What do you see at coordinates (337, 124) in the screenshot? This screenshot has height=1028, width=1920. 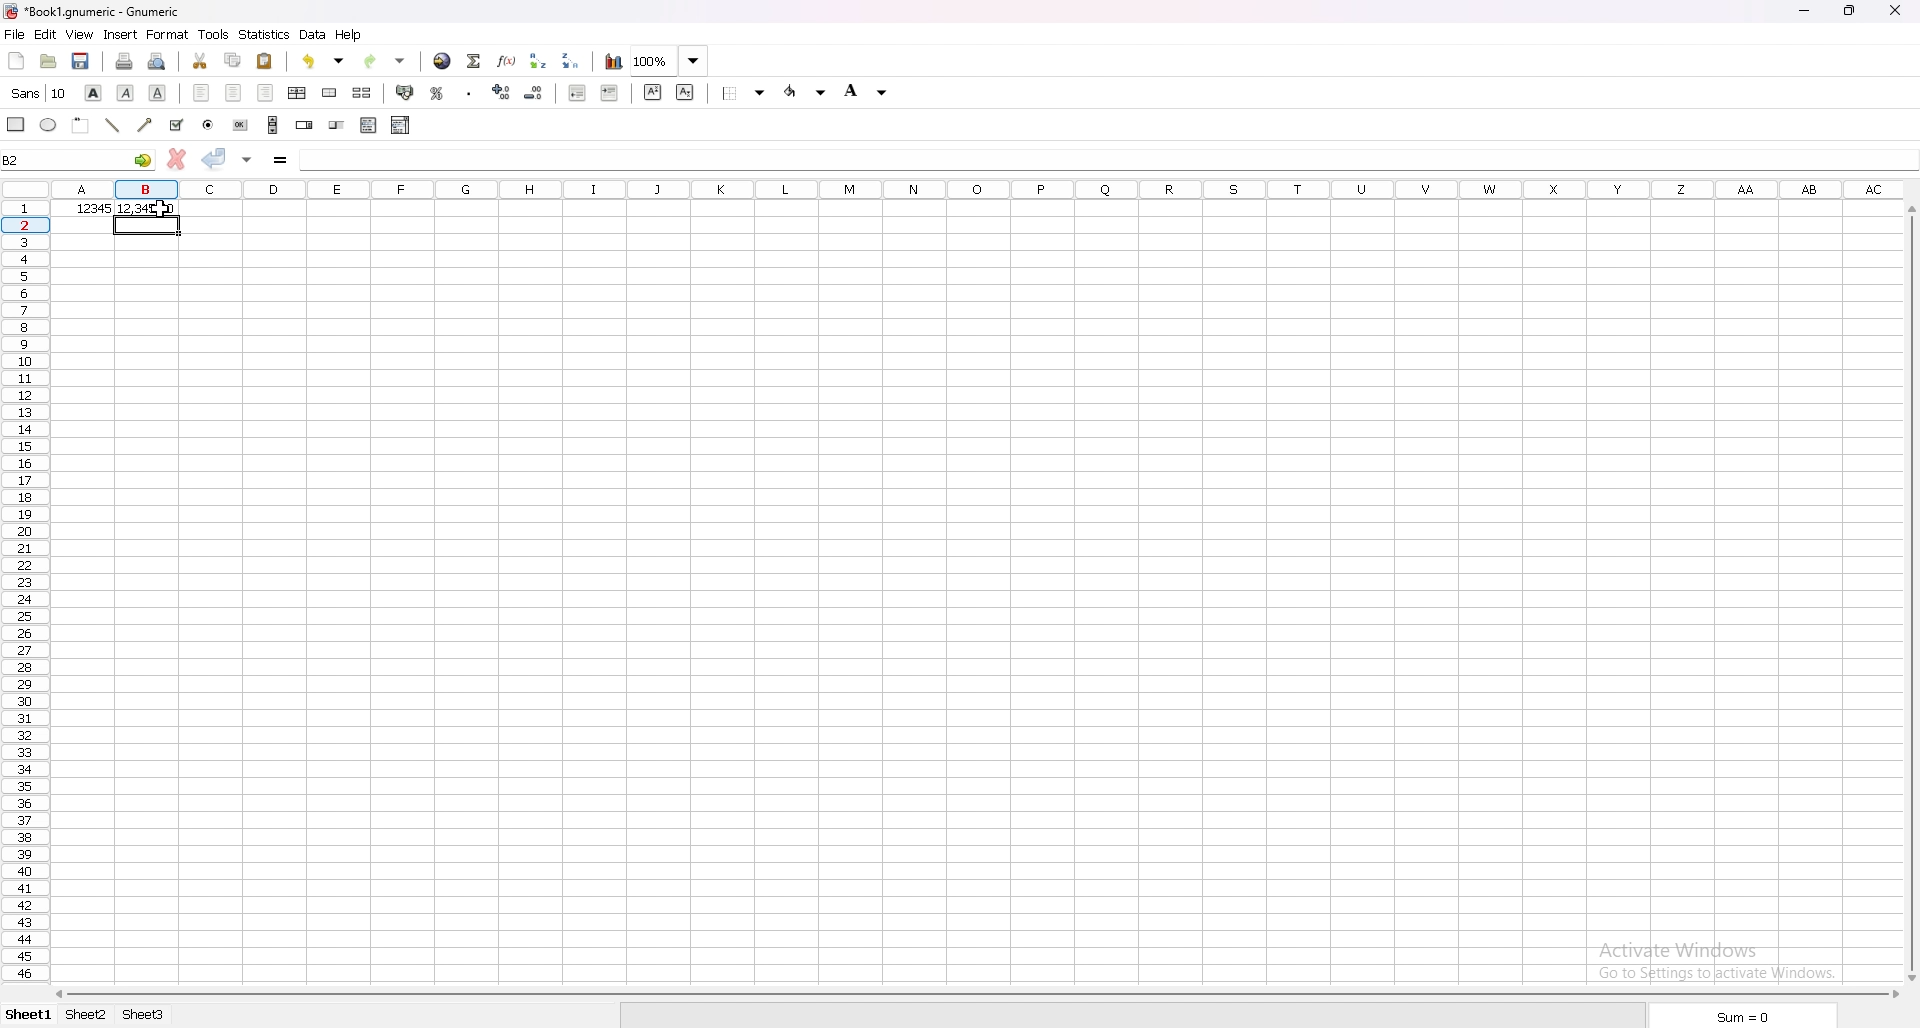 I see `slider` at bounding box center [337, 124].